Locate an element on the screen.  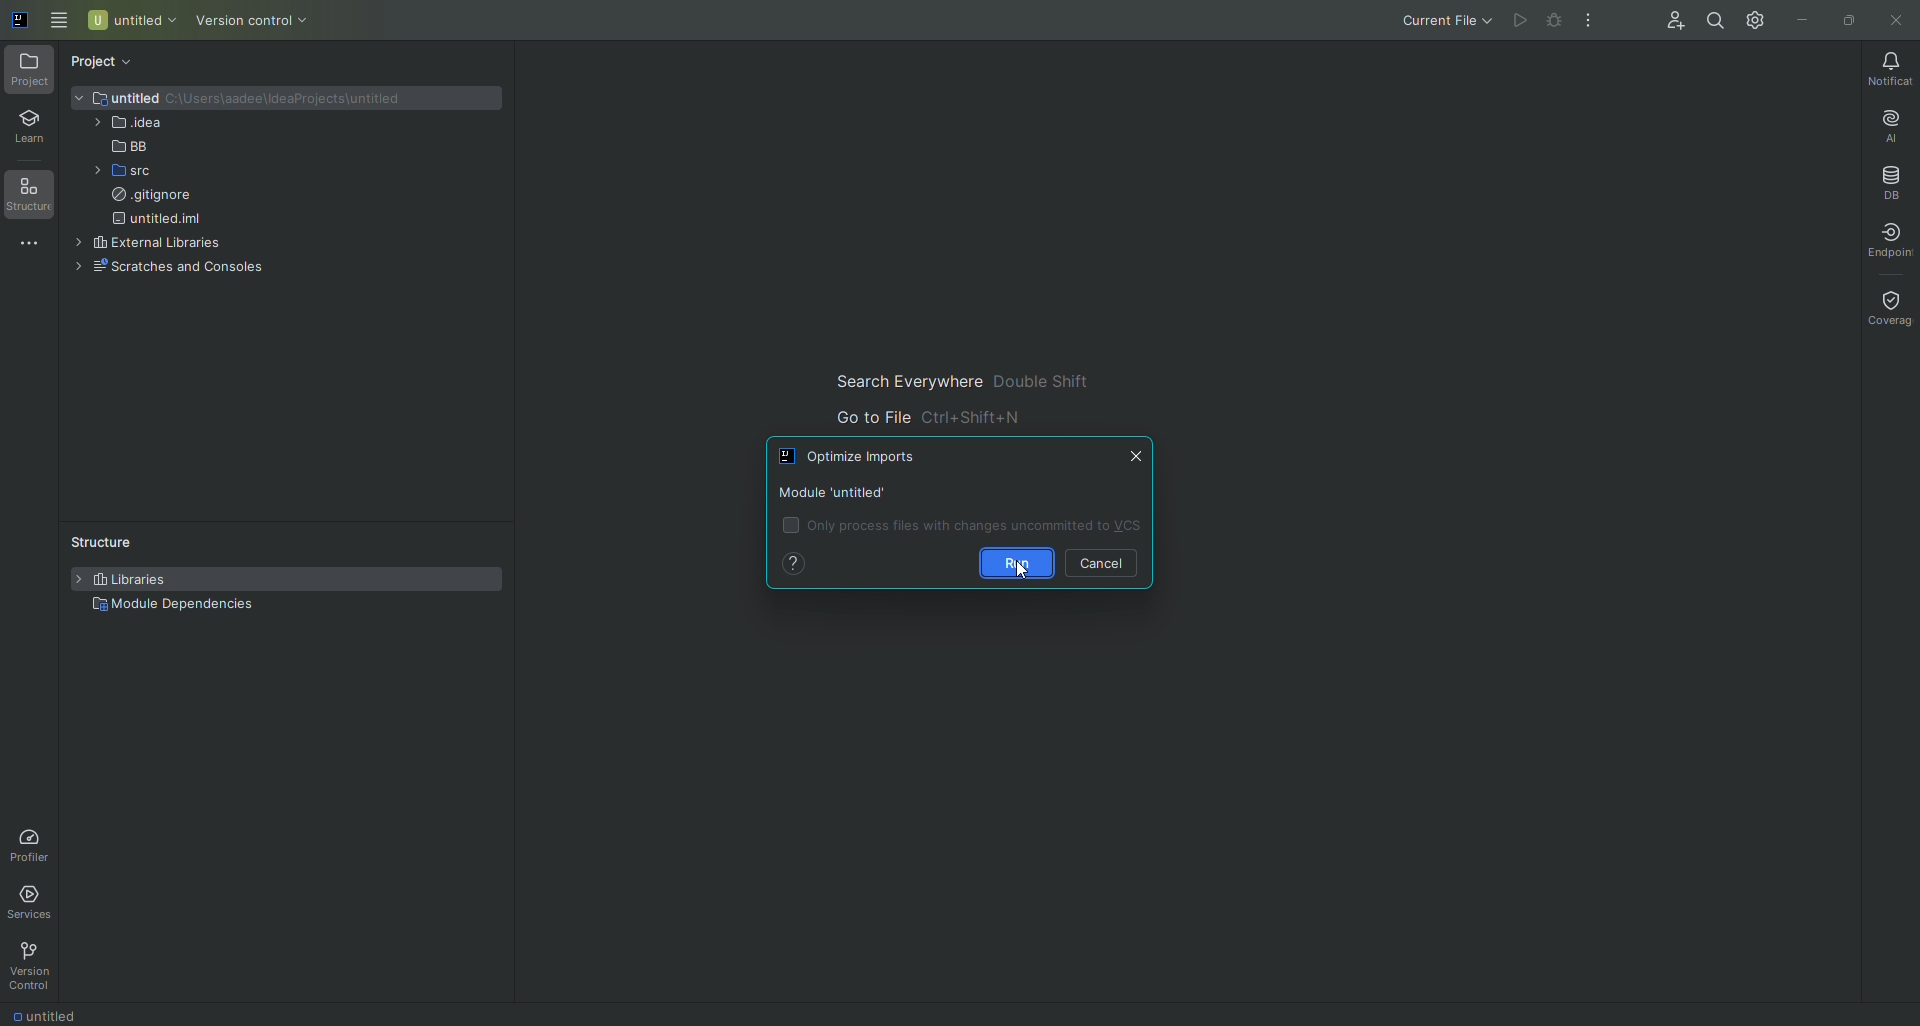
Project is located at coordinates (106, 63).